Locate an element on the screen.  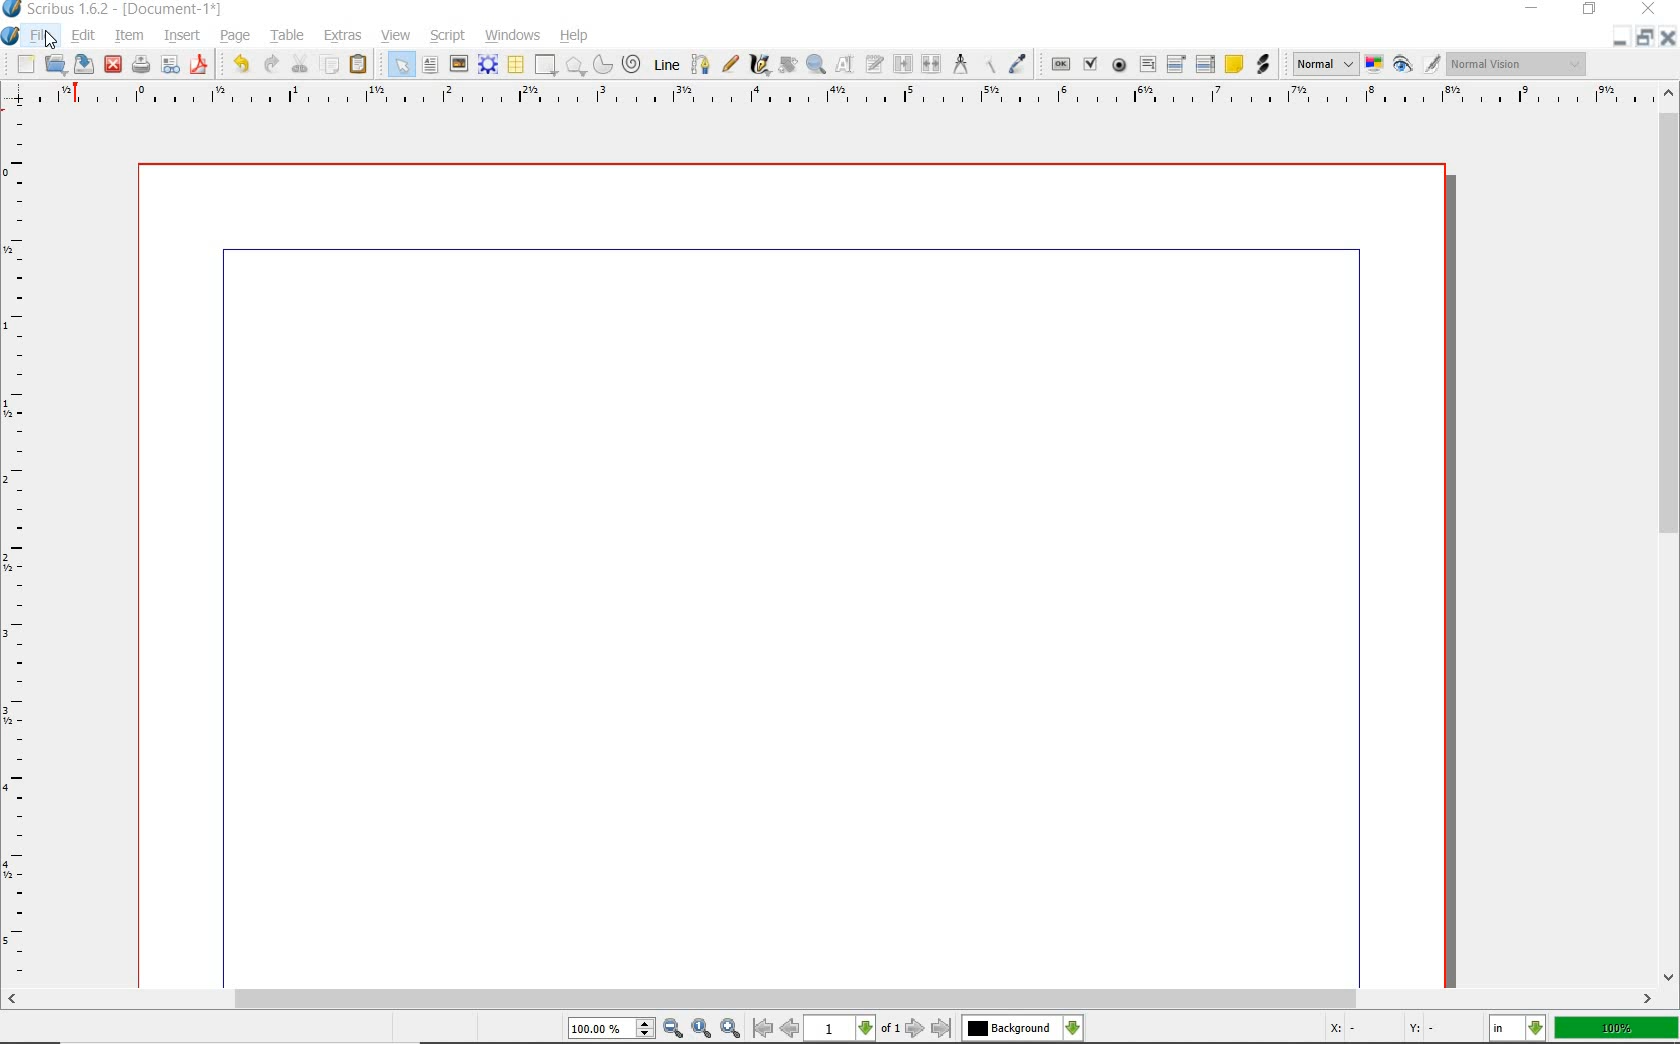
ruler is located at coordinates (845, 99).